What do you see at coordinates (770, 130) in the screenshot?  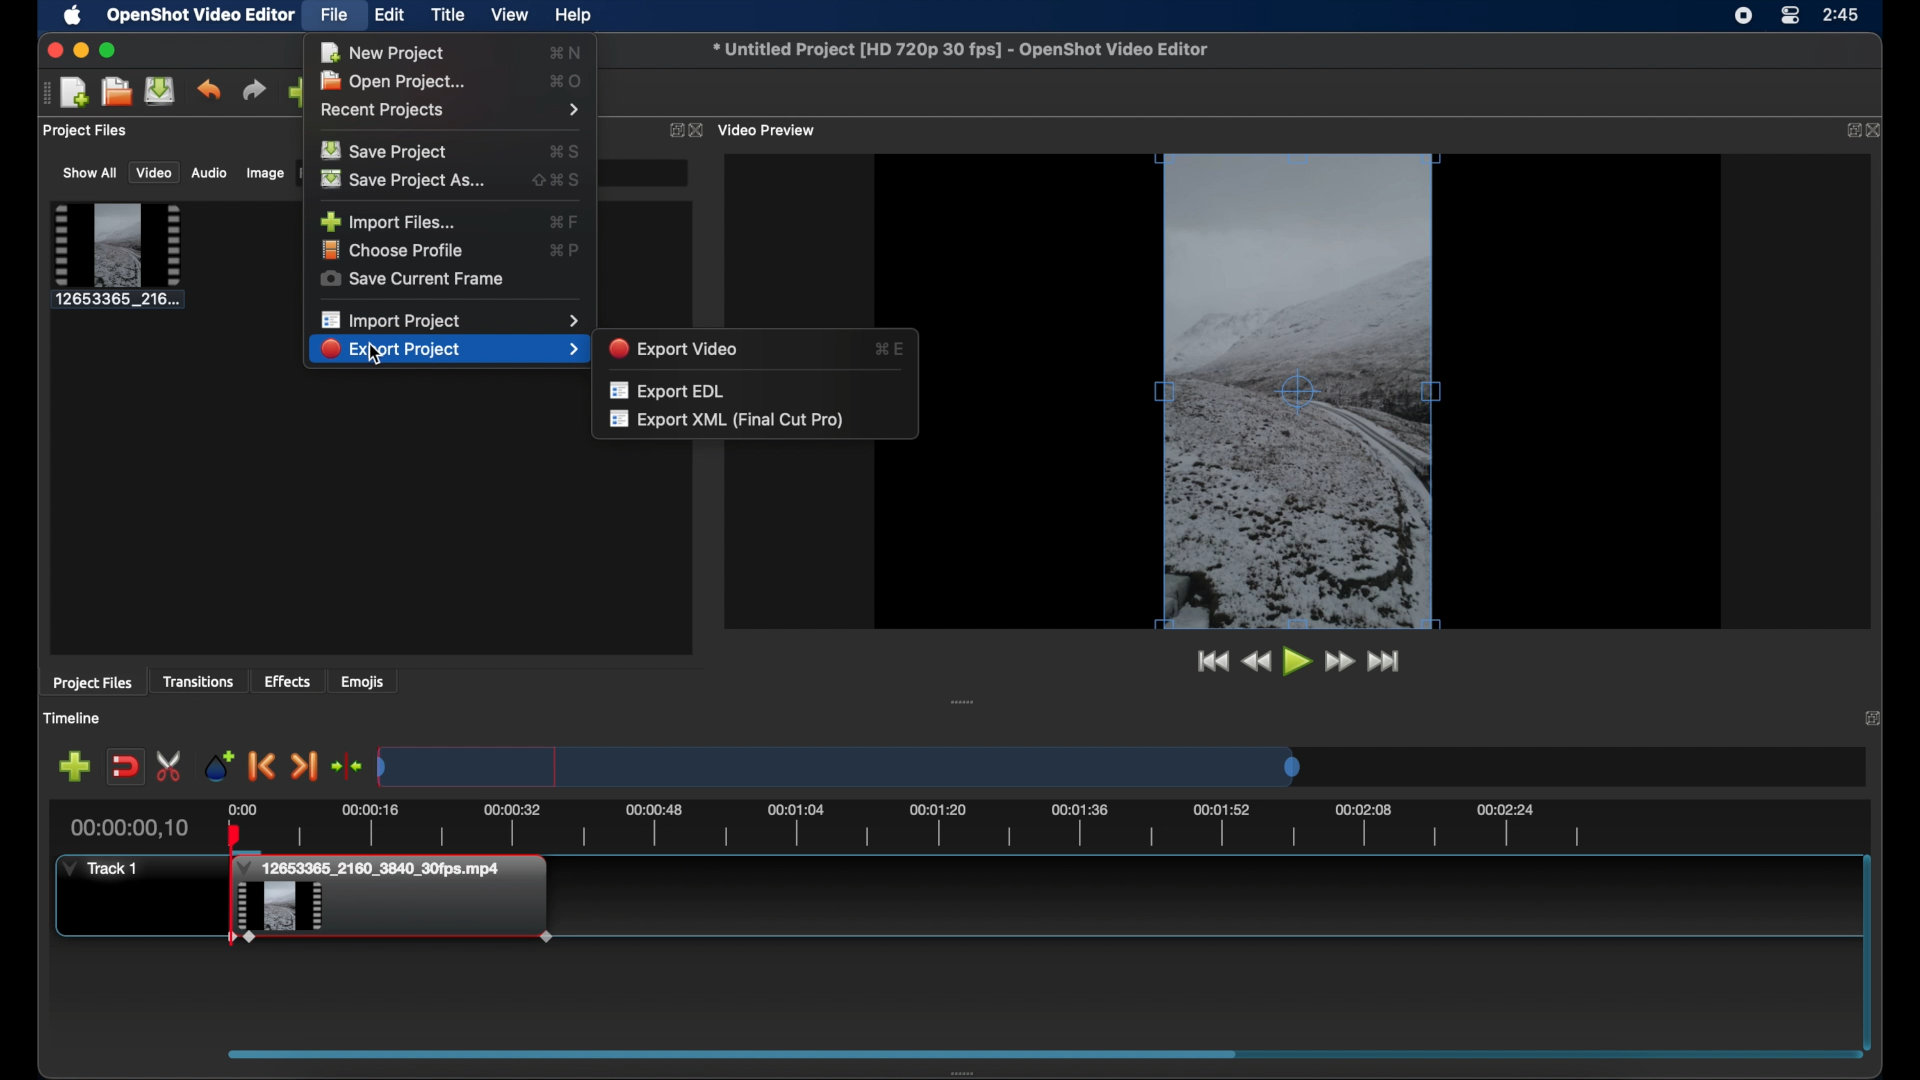 I see `video preview` at bounding box center [770, 130].